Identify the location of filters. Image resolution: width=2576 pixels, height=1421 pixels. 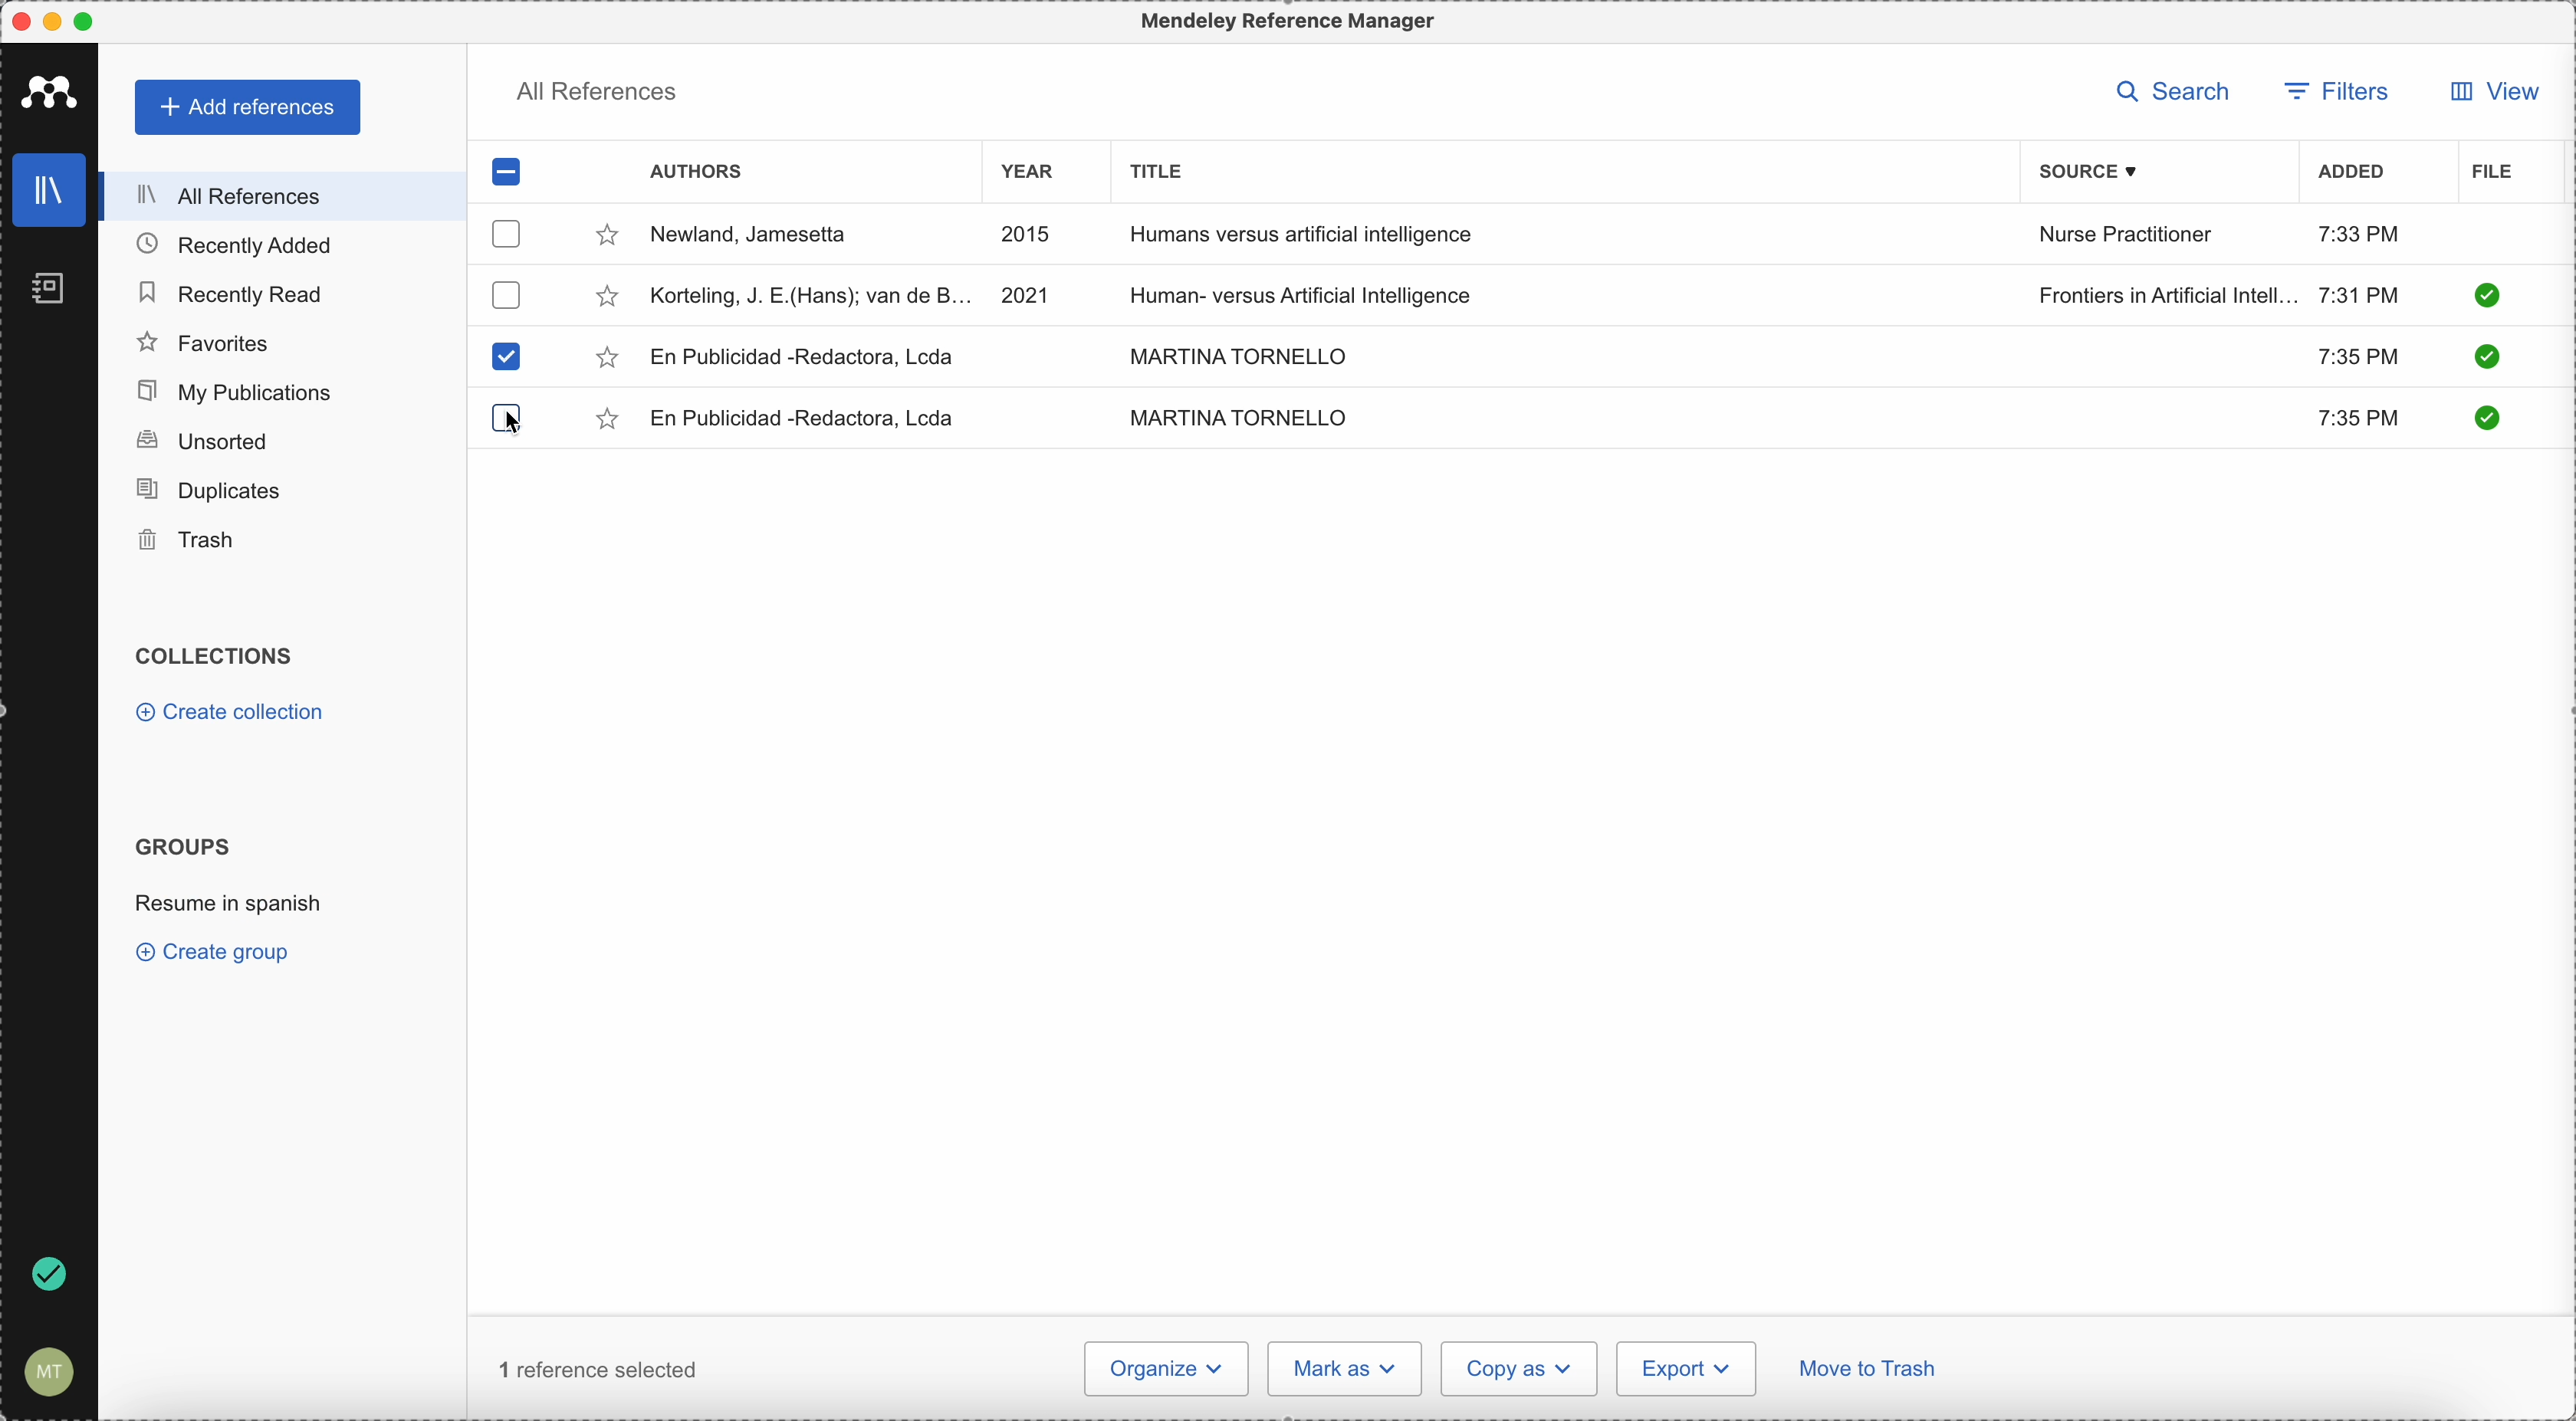
(2336, 94).